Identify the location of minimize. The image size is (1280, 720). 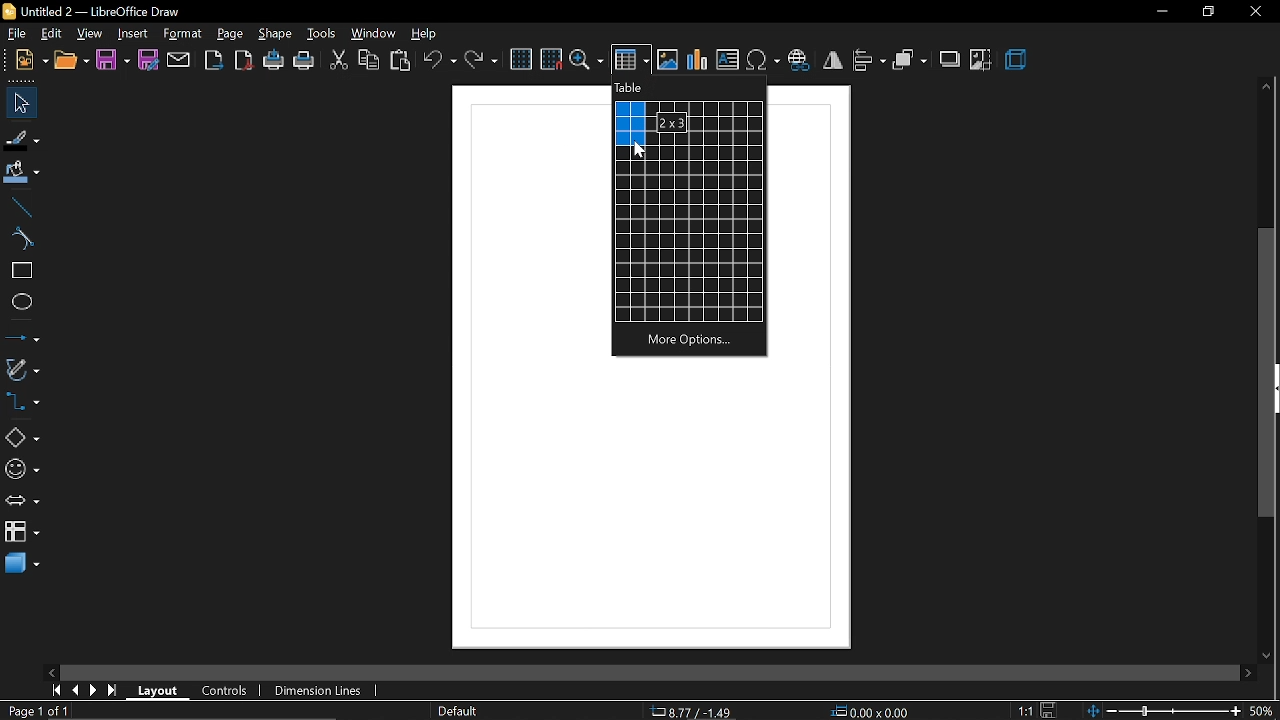
(1160, 13).